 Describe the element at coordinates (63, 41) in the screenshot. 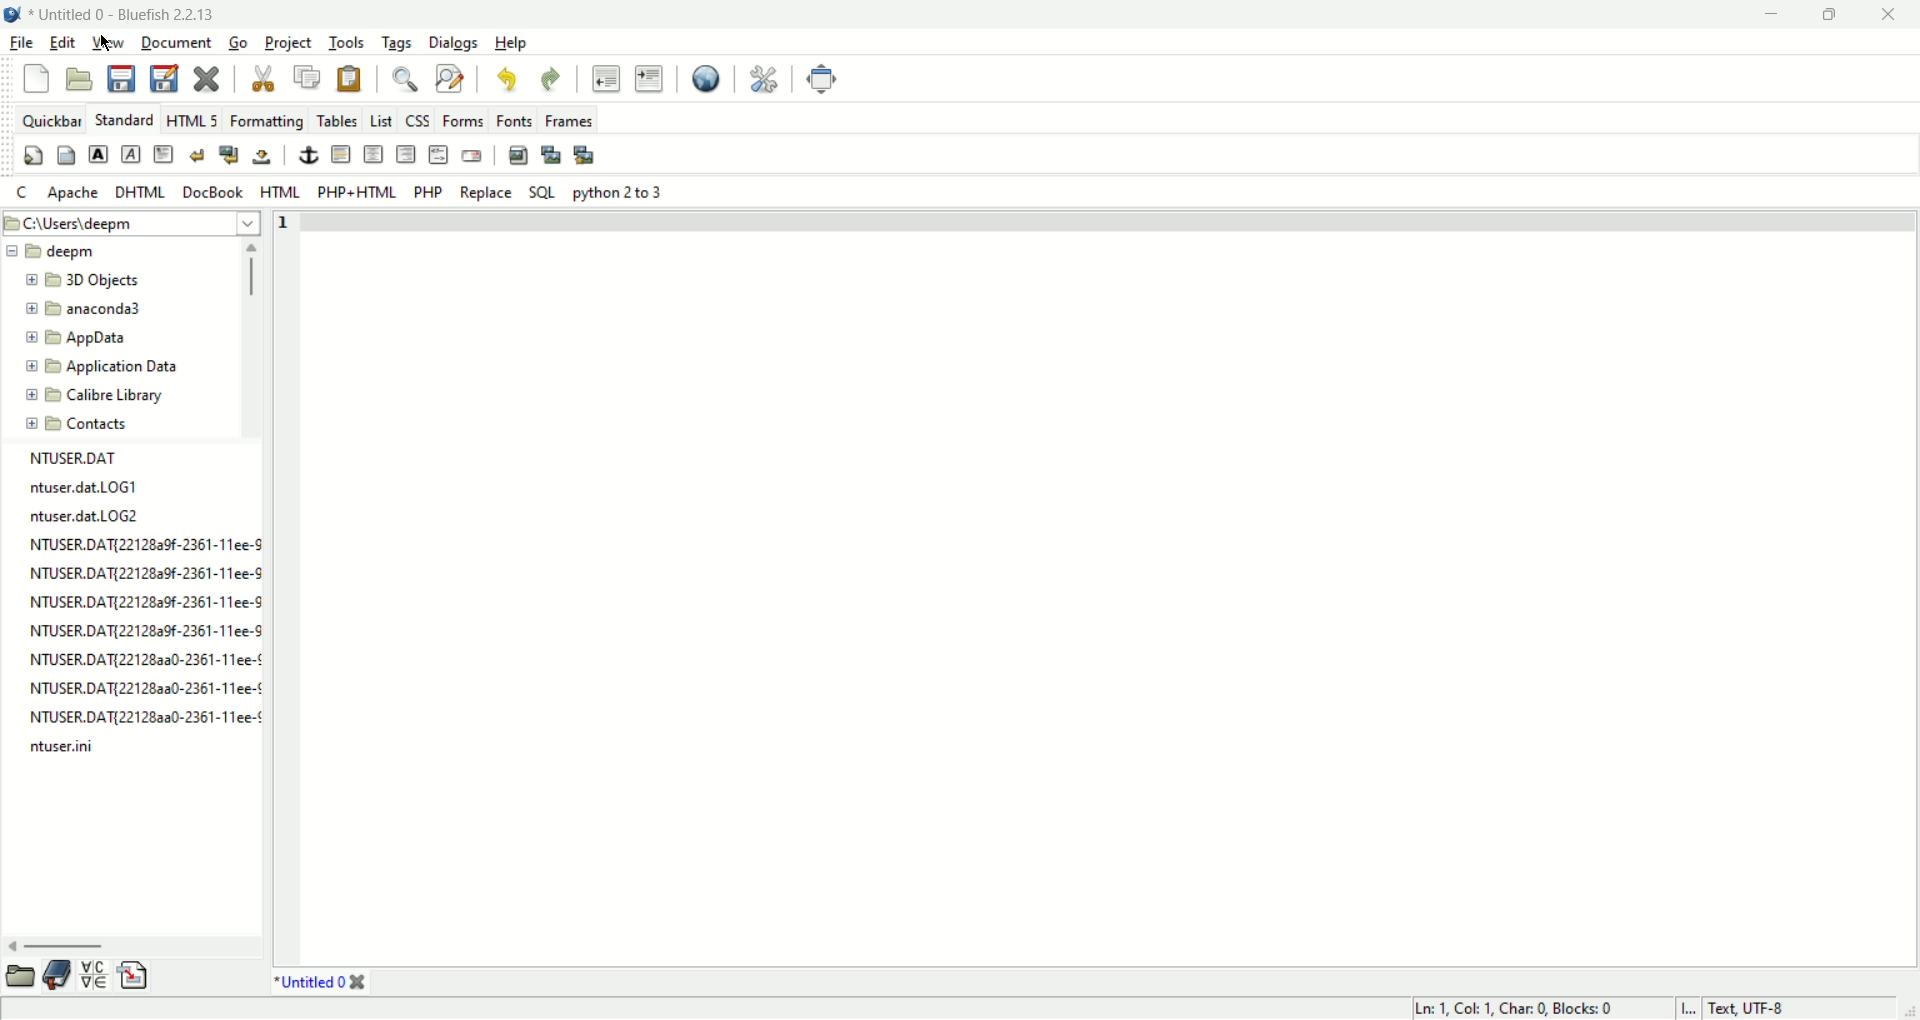

I see `edit` at that location.